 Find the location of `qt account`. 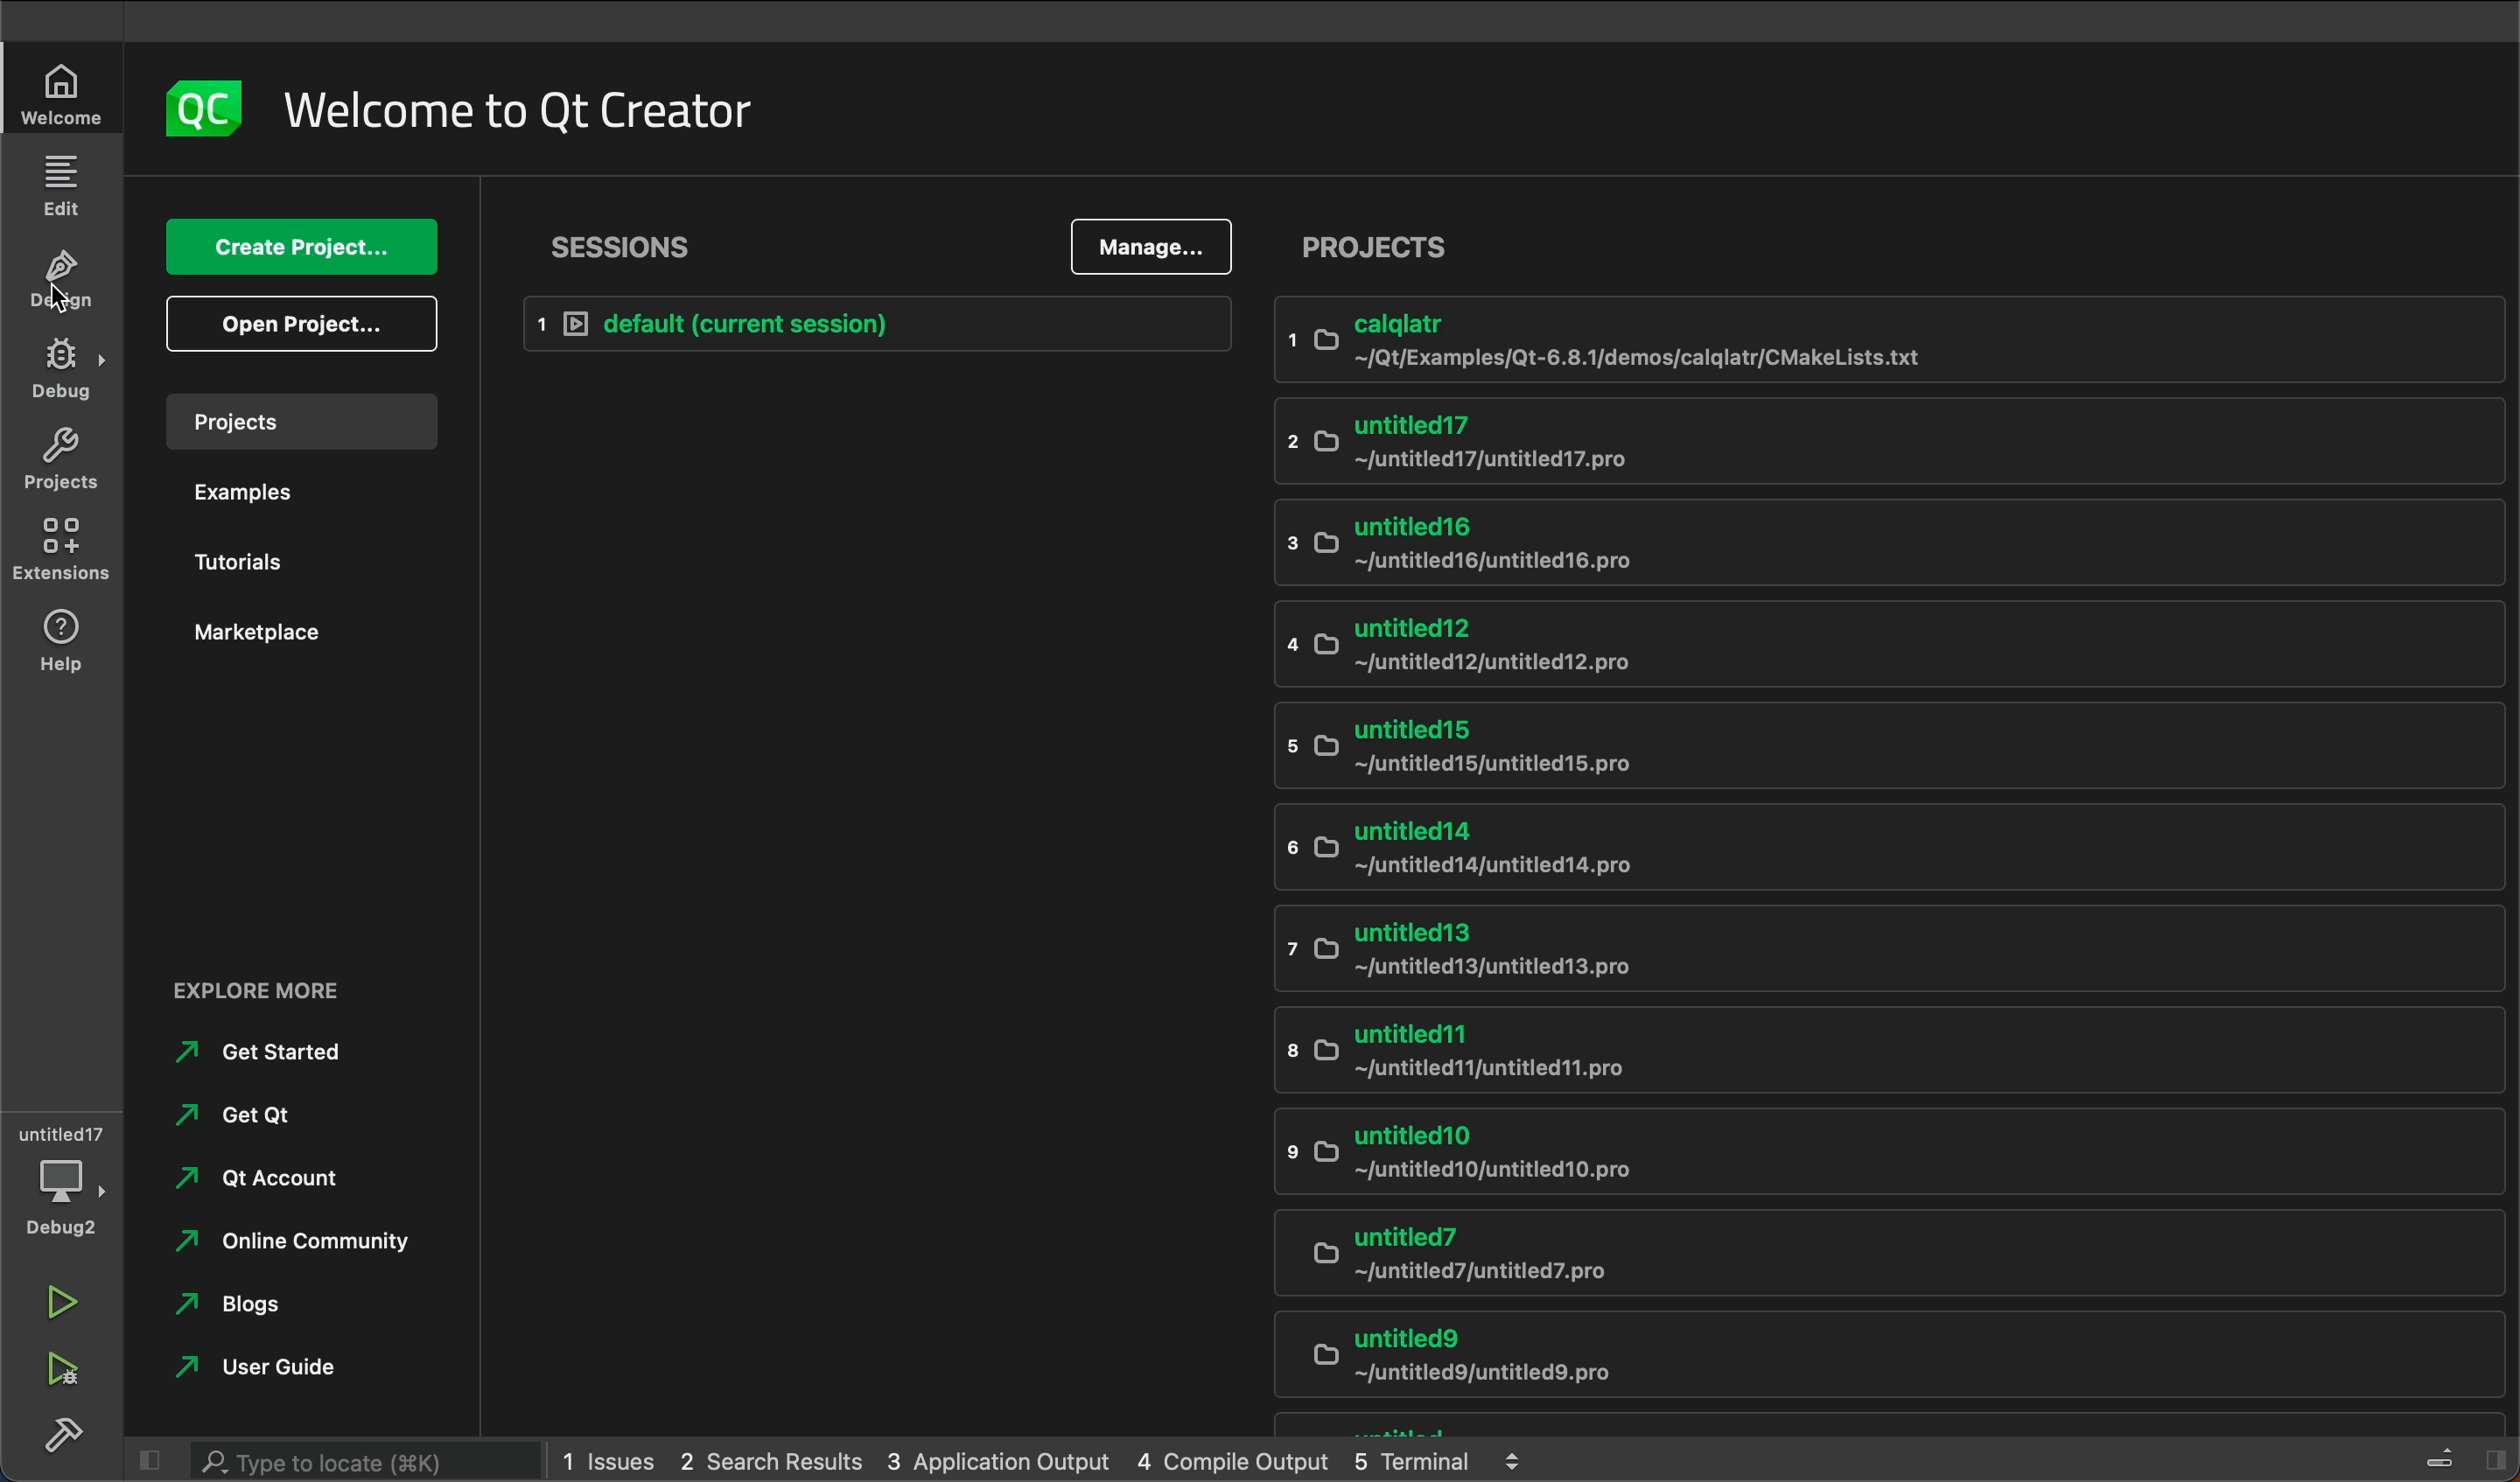

qt account is located at coordinates (265, 1177).